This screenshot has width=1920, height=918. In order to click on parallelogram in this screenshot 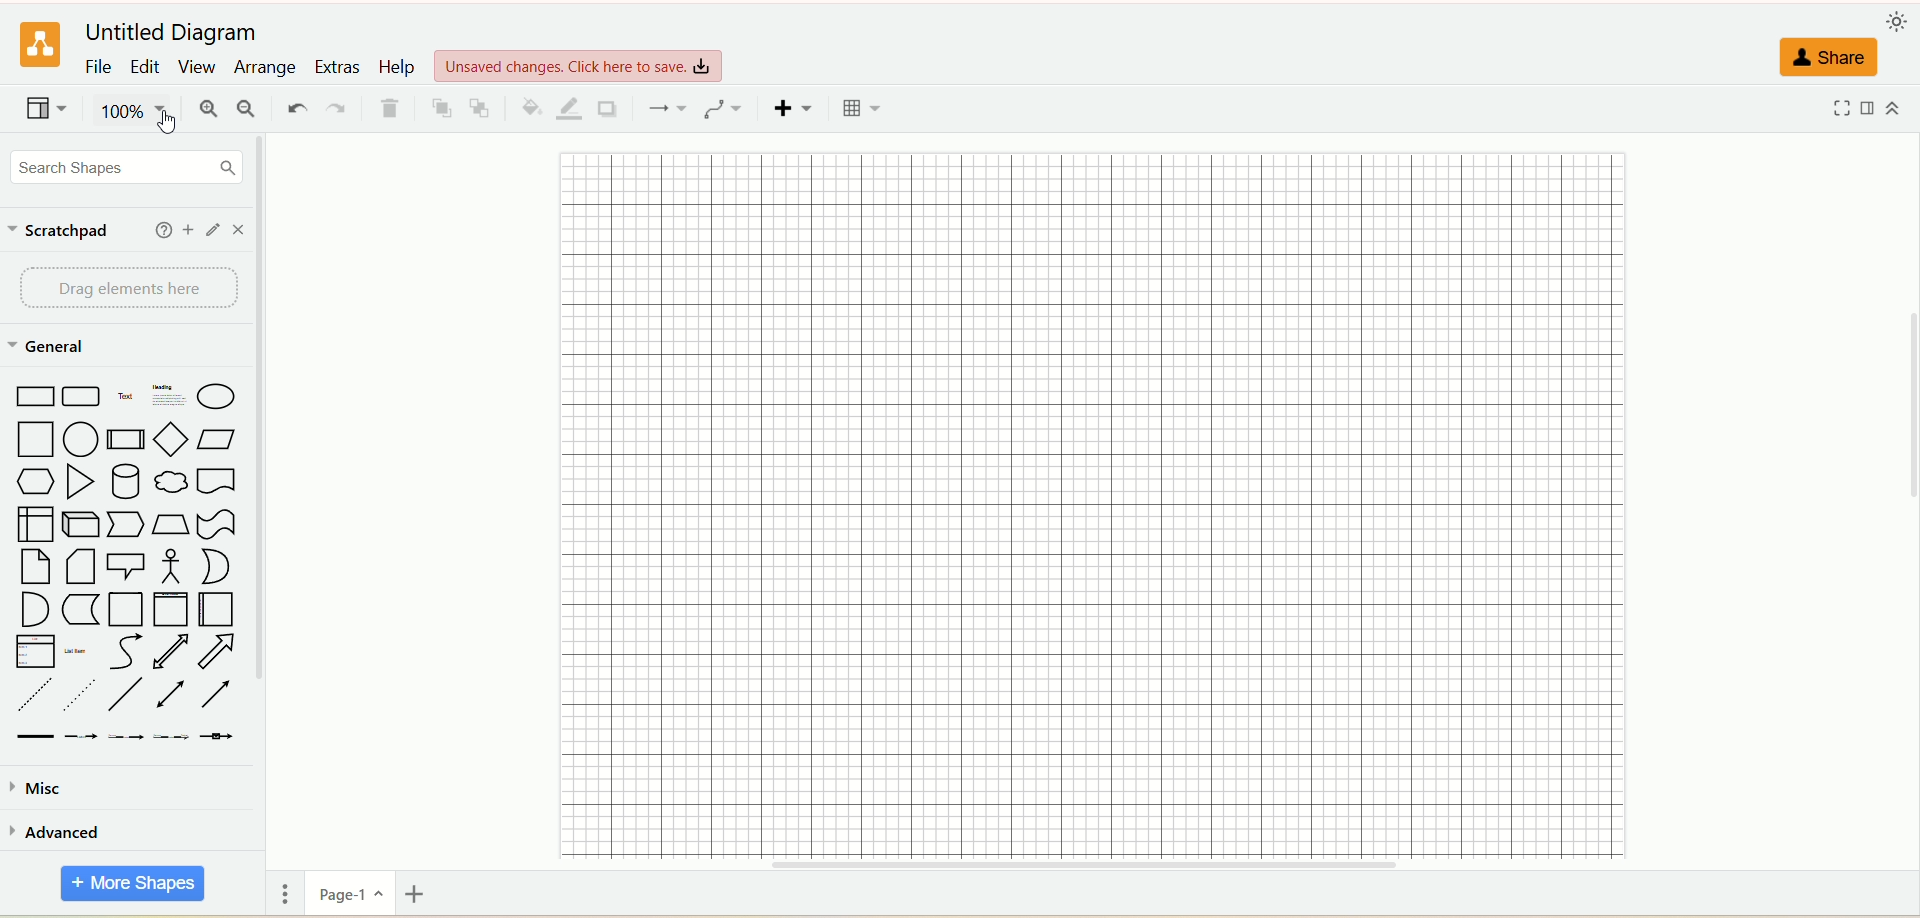, I will do `click(214, 439)`.